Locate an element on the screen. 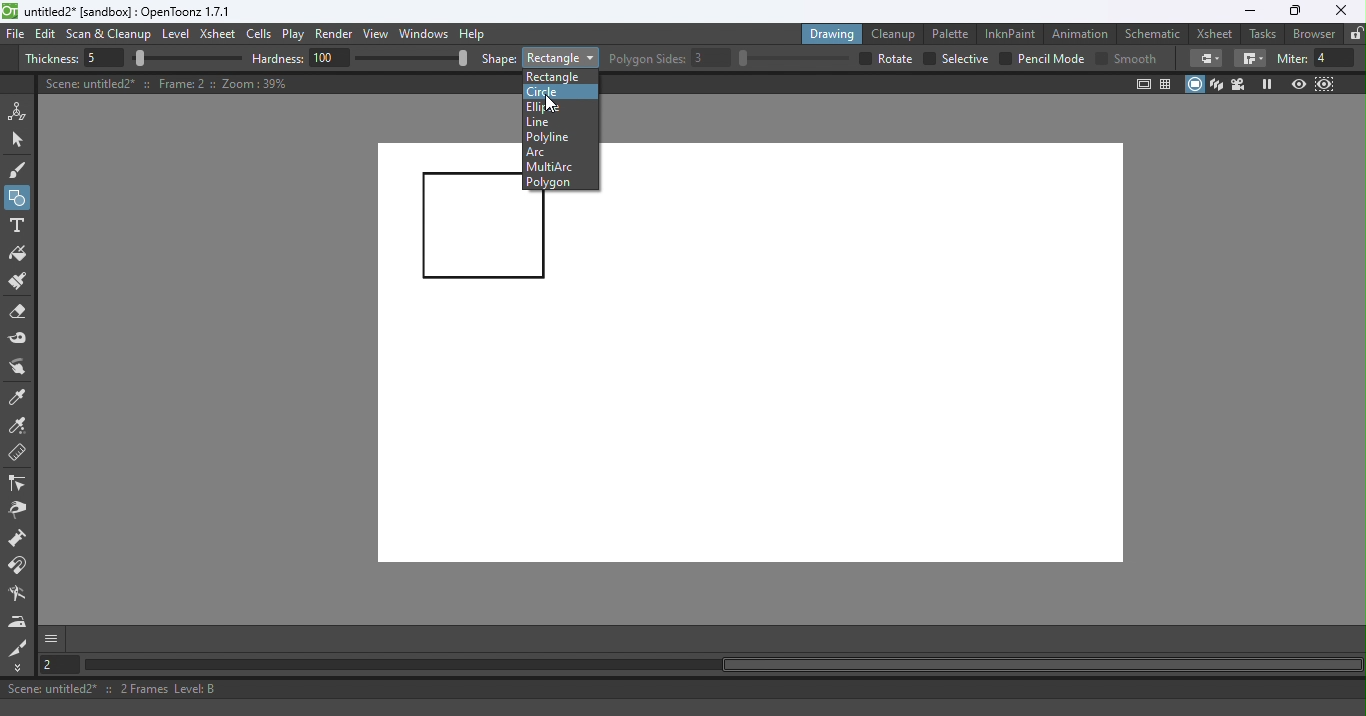 The height and width of the screenshot is (716, 1366). Fill tool is located at coordinates (18, 256).